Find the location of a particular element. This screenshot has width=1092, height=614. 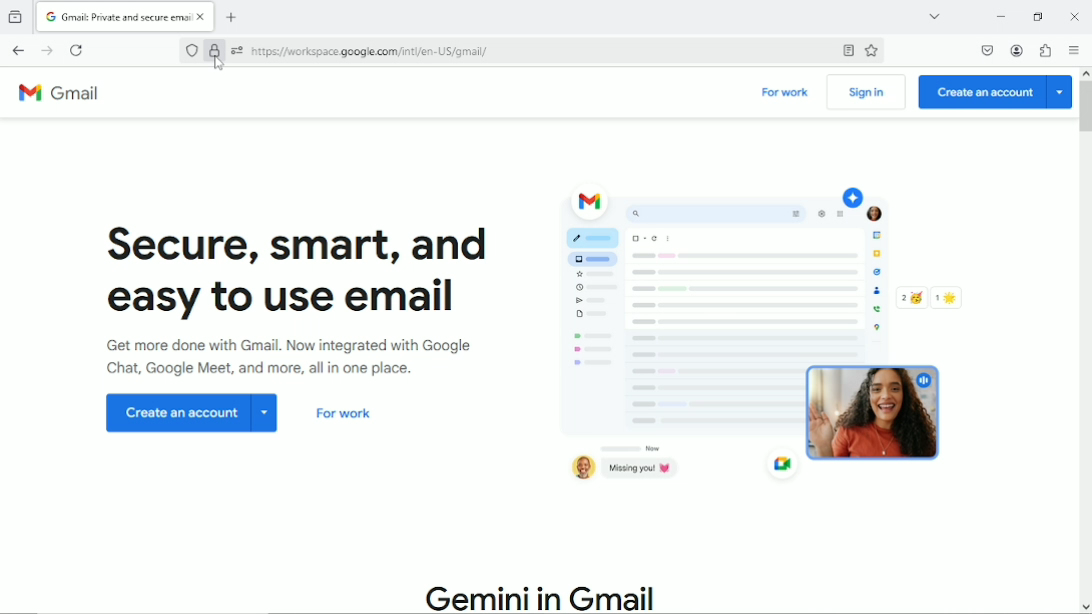

Cursor is located at coordinates (220, 67).